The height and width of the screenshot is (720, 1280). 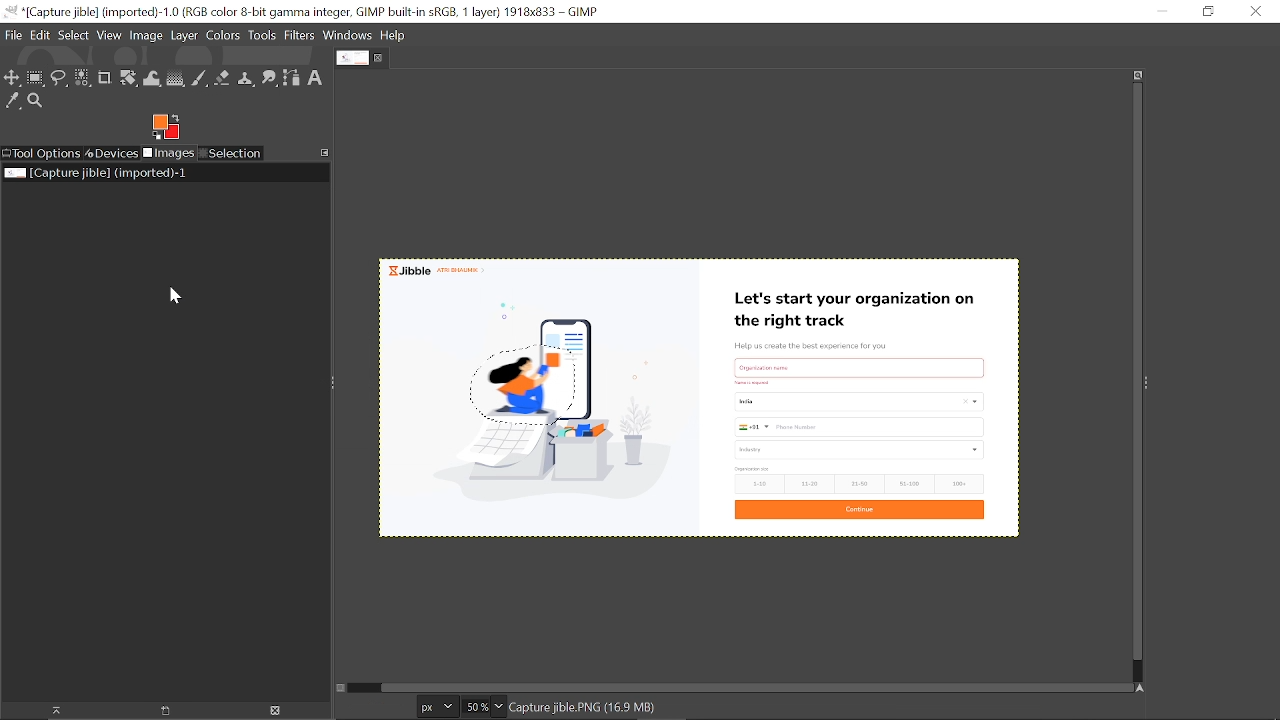 I want to click on View, so click(x=110, y=35).